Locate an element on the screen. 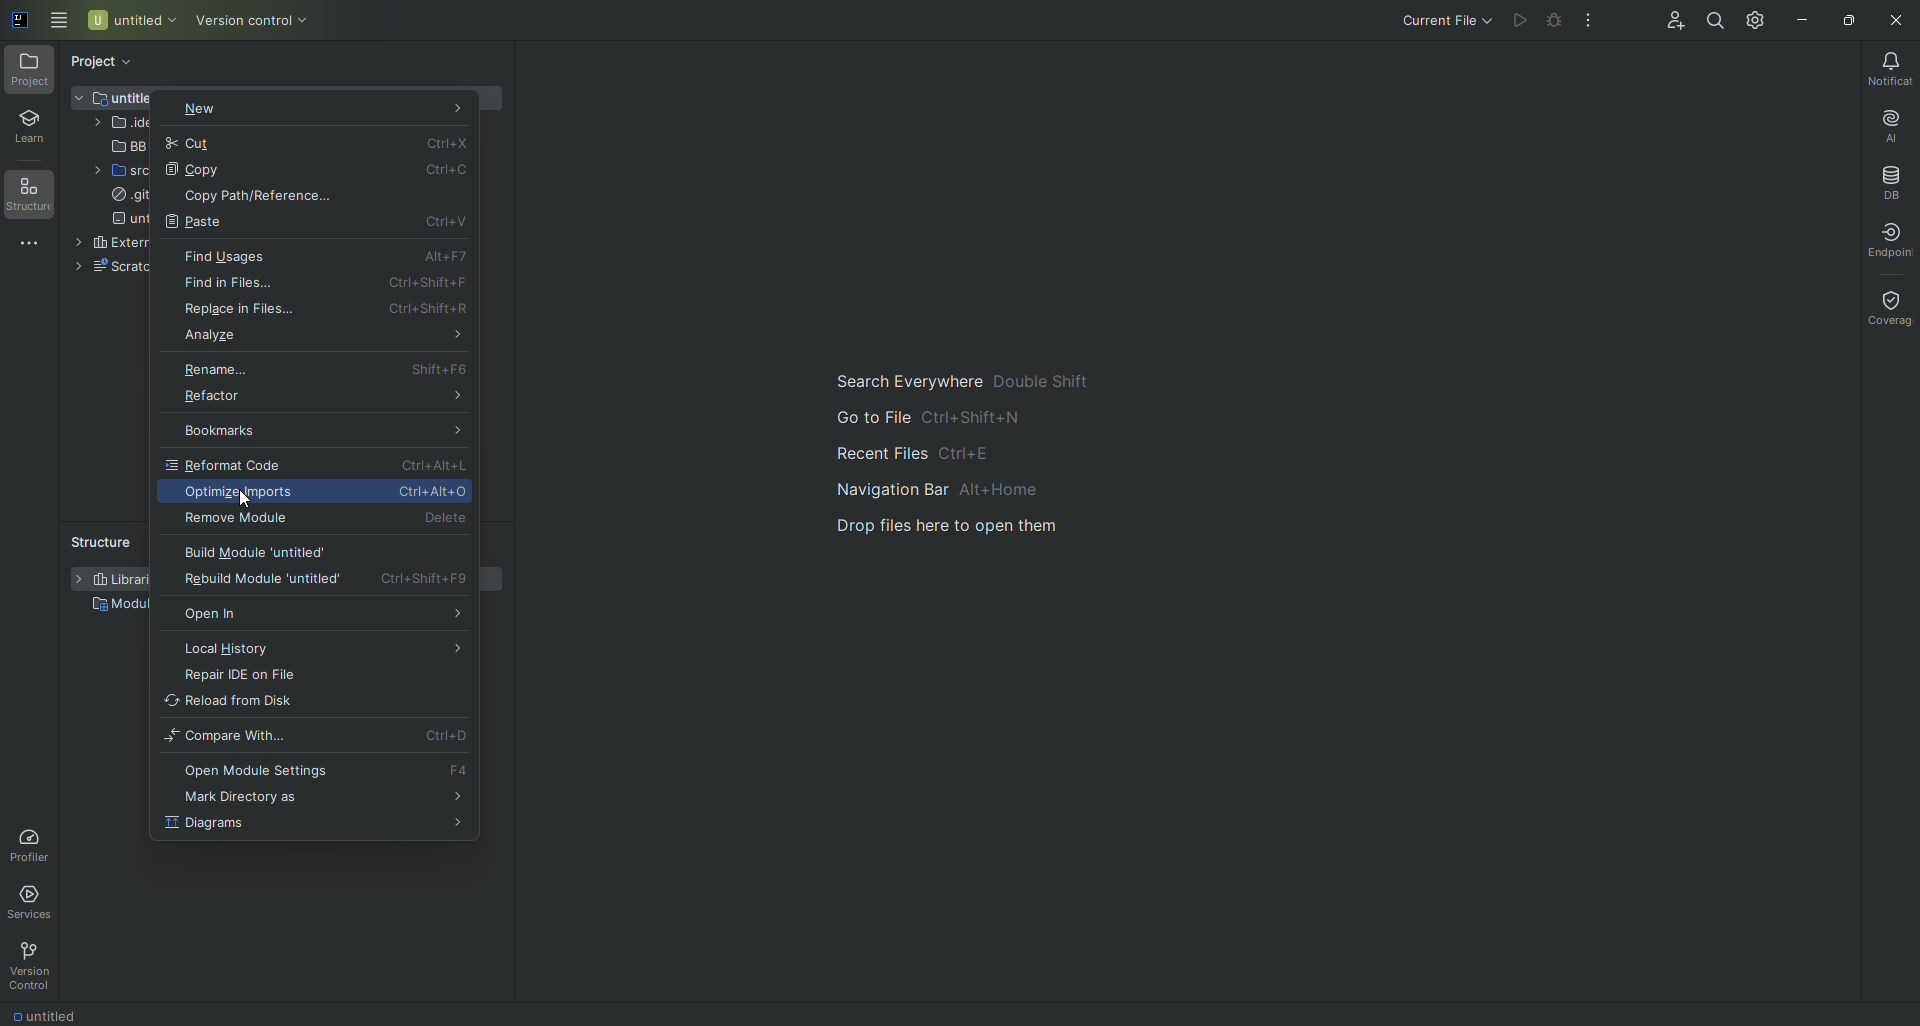  Rename is located at coordinates (328, 373).